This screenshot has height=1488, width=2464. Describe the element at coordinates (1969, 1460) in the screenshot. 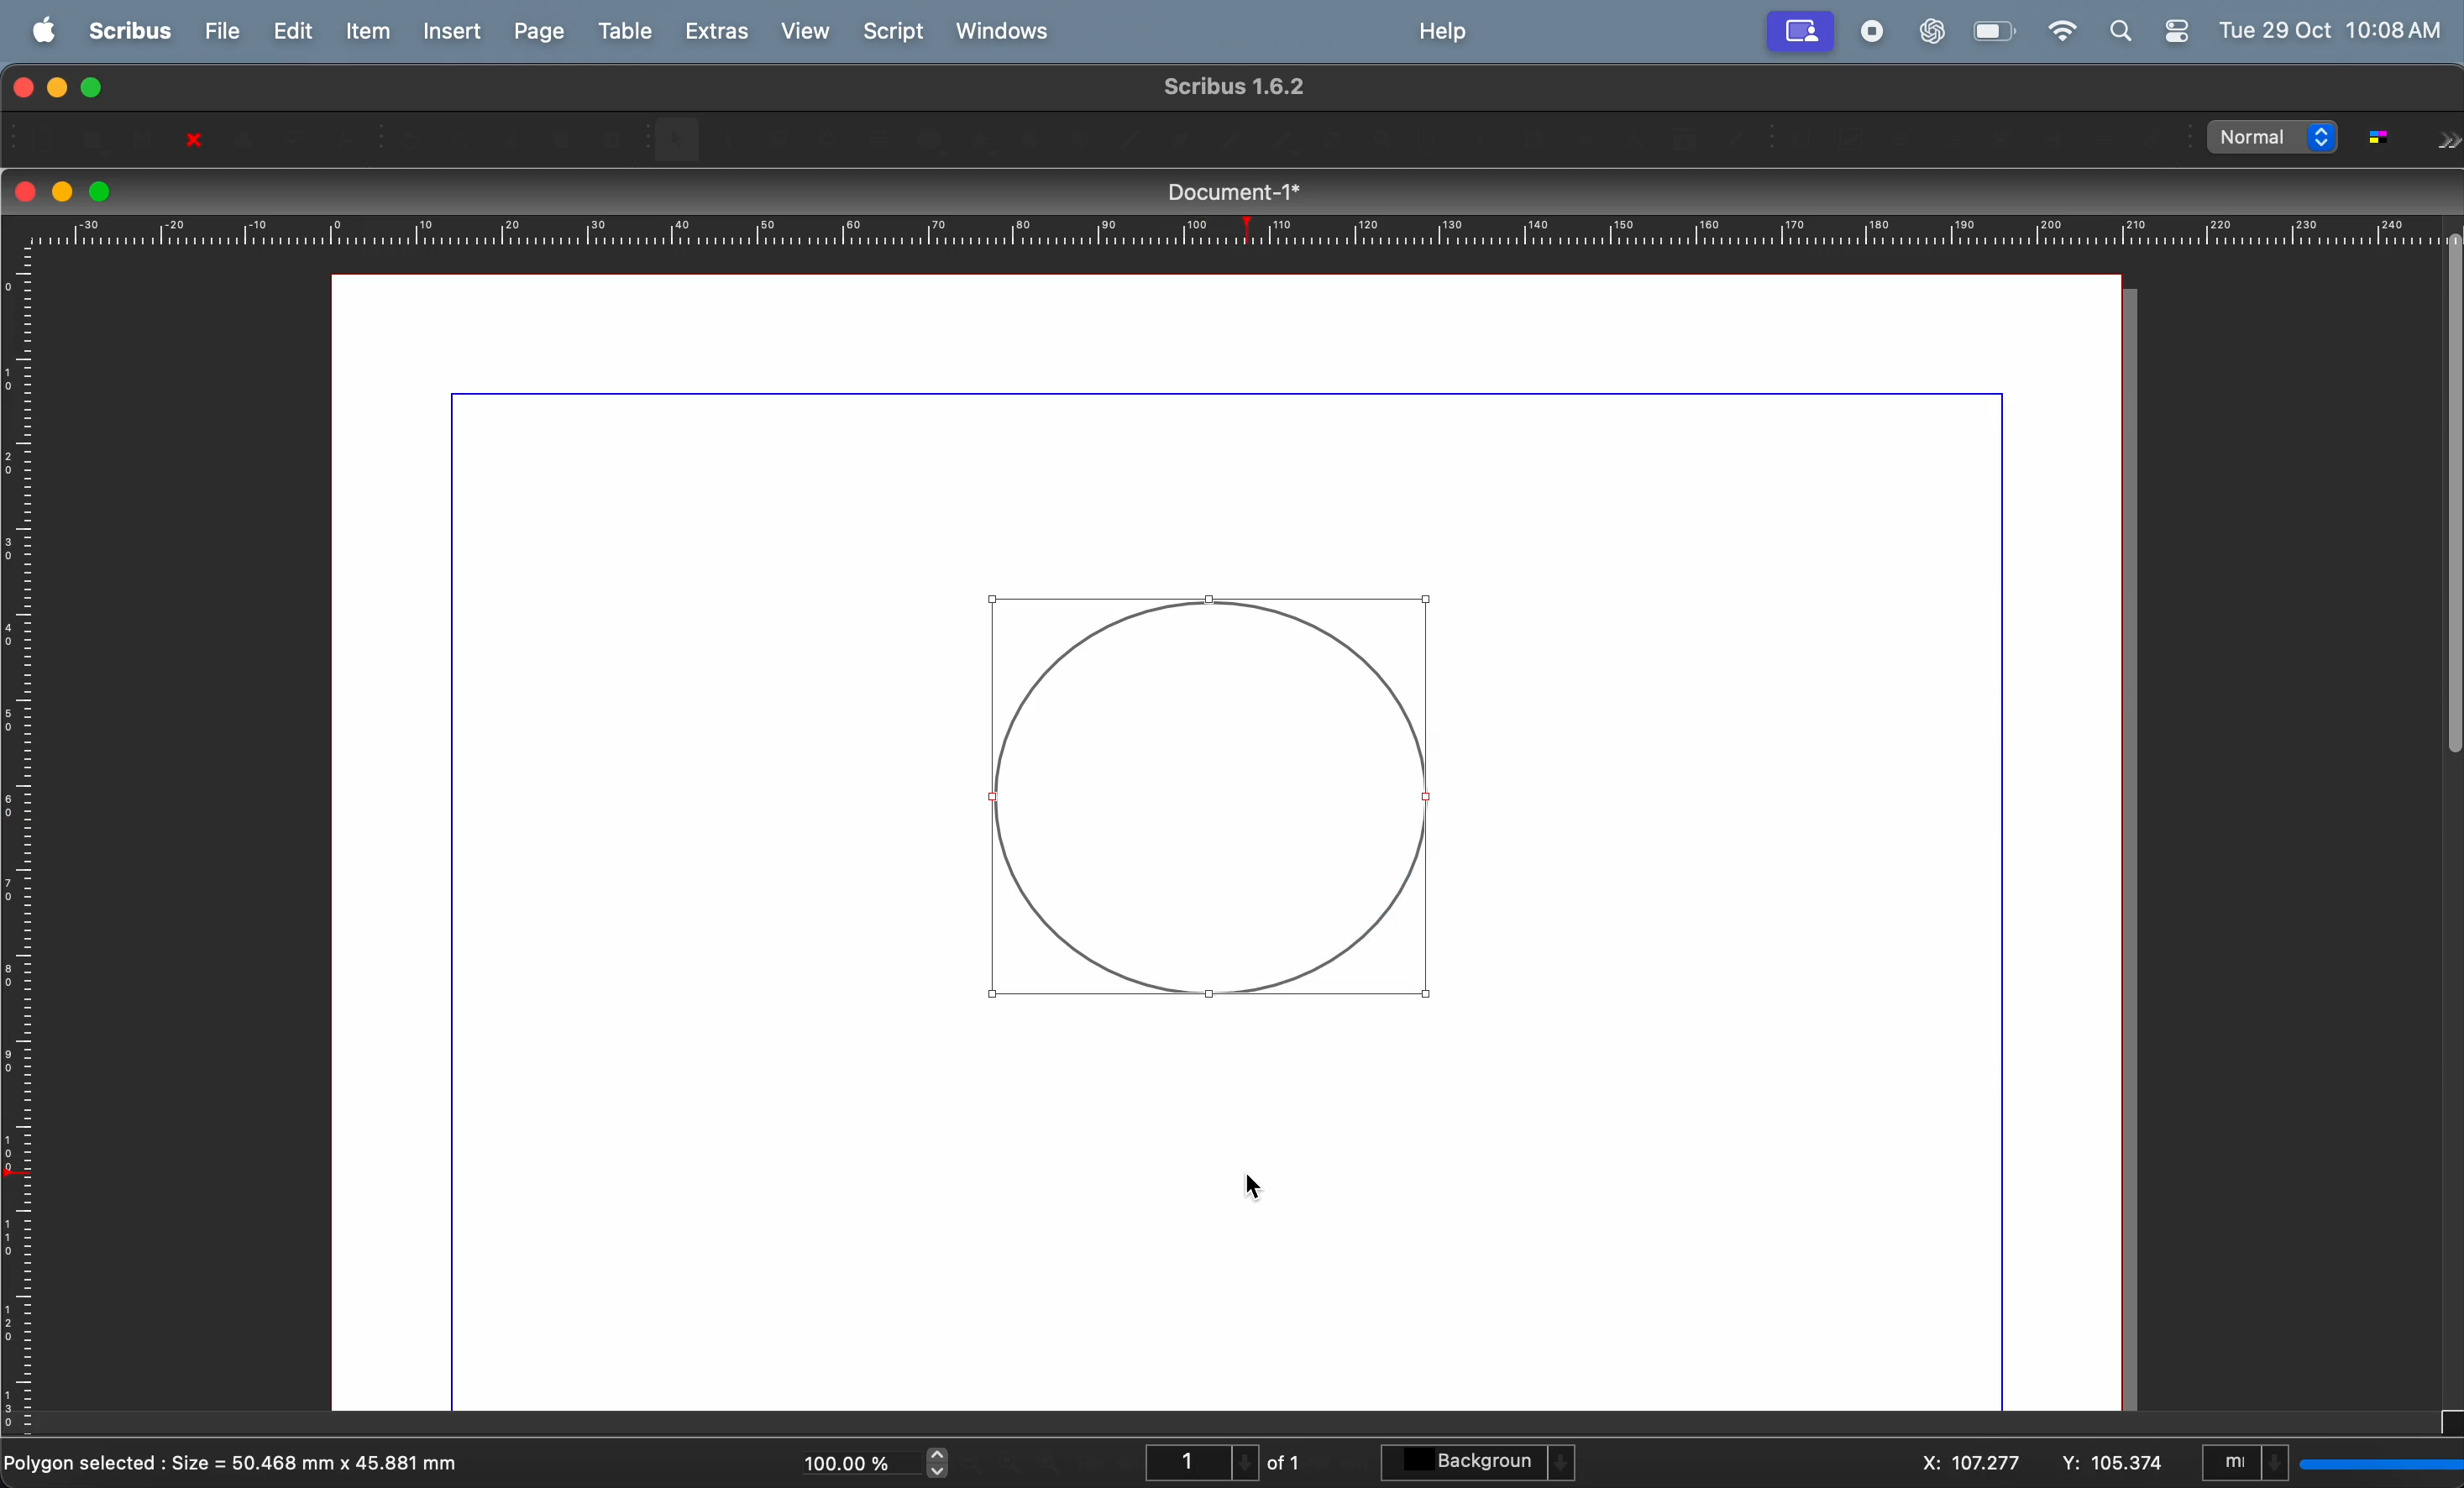

I see `x co ordinate` at that location.